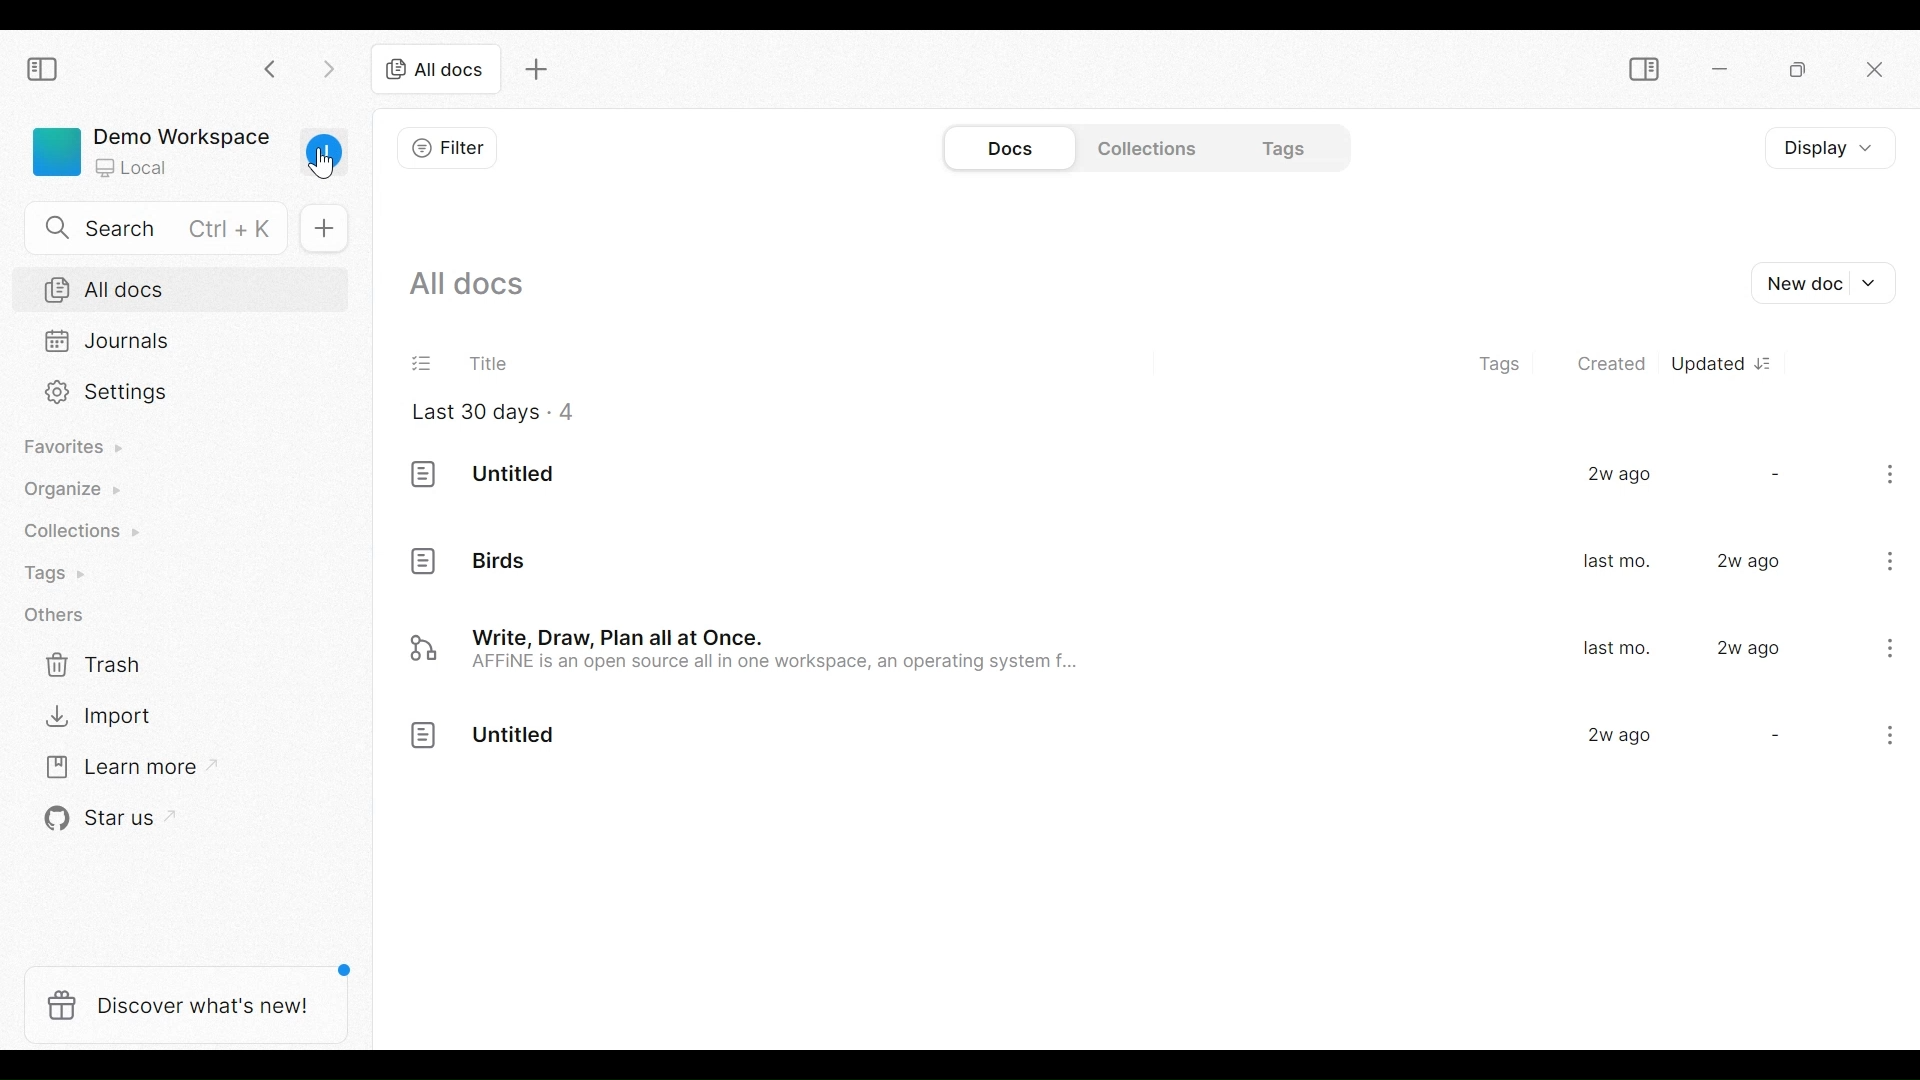 The height and width of the screenshot is (1080, 1920). I want to click on 2w ago, so click(1752, 562).